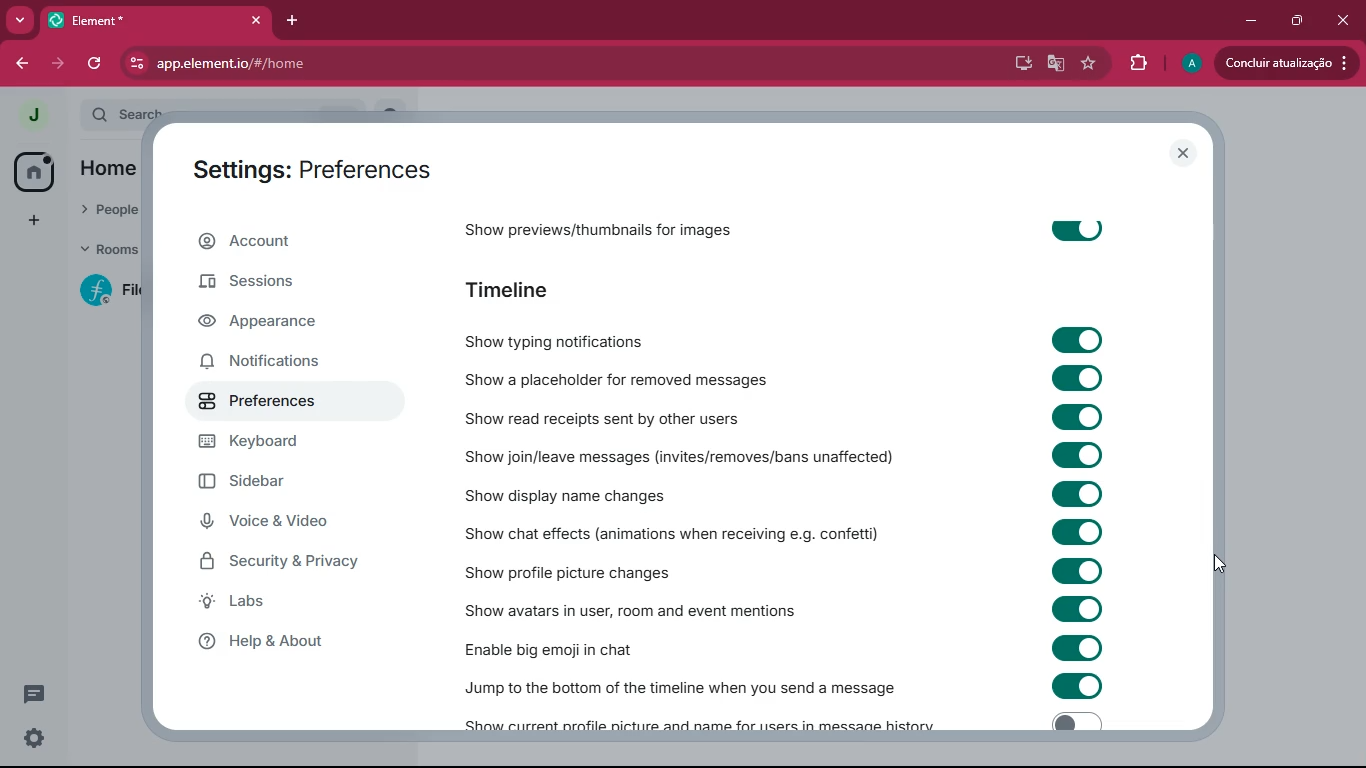 This screenshot has width=1366, height=768. What do you see at coordinates (1072, 722) in the screenshot?
I see `toggle off` at bounding box center [1072, 722].